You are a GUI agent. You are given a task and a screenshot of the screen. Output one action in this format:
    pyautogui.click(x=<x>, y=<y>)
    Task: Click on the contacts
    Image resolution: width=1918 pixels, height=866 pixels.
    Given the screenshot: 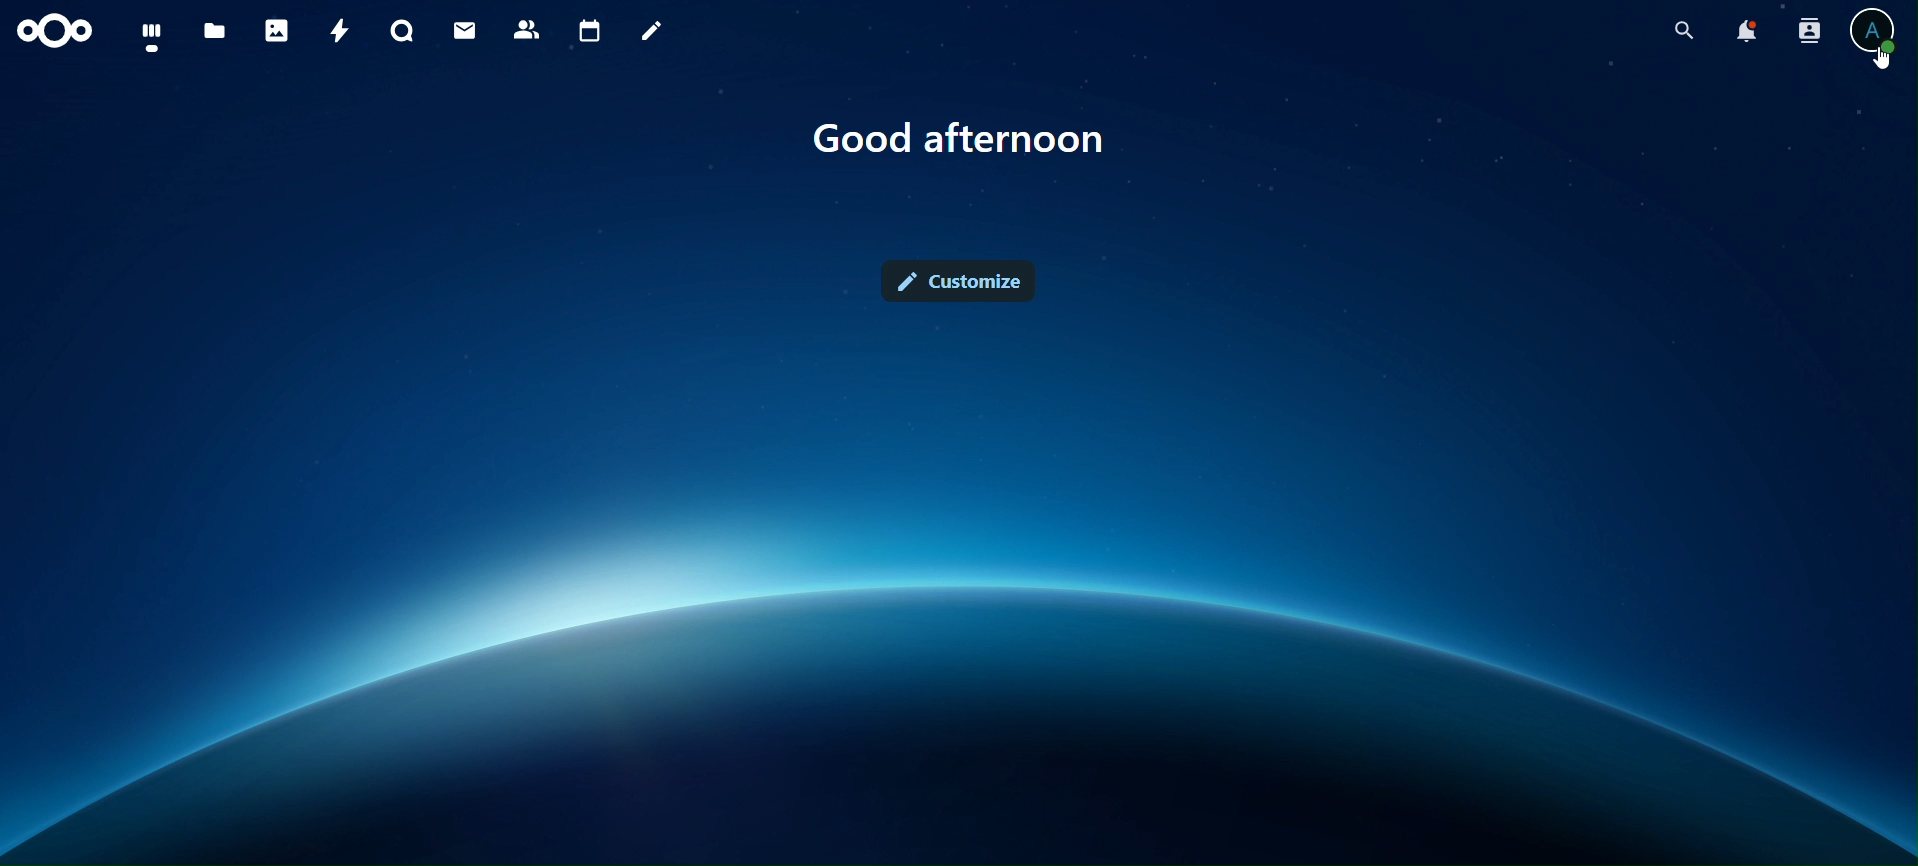 What is the action you would take?
    pyautogui.click(x=527, y=31)
    